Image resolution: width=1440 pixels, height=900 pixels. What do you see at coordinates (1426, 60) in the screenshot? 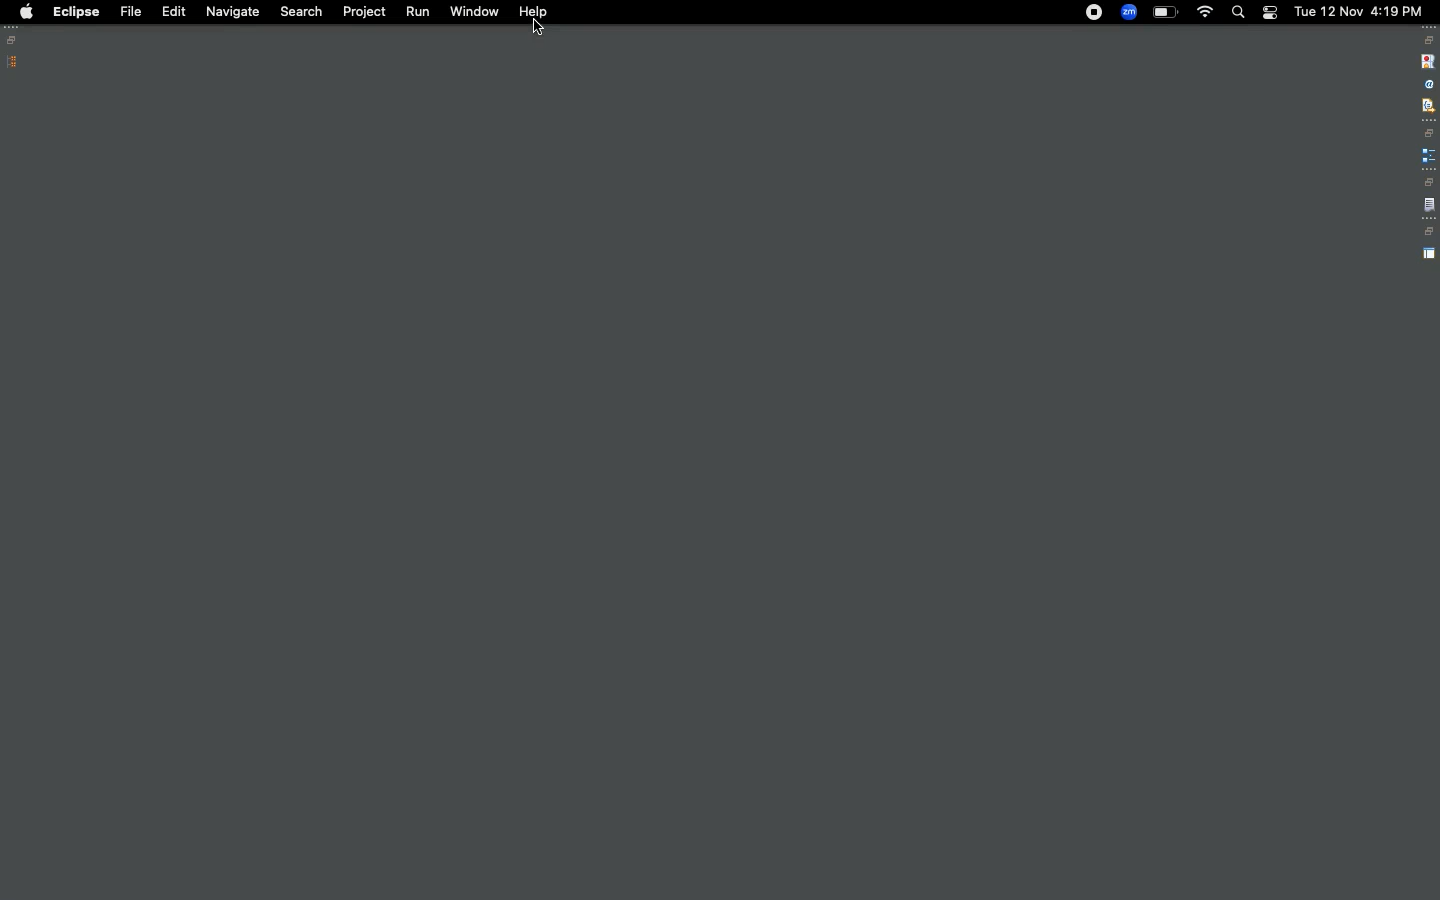
I see `stop` at bounding box center [1426, 60].